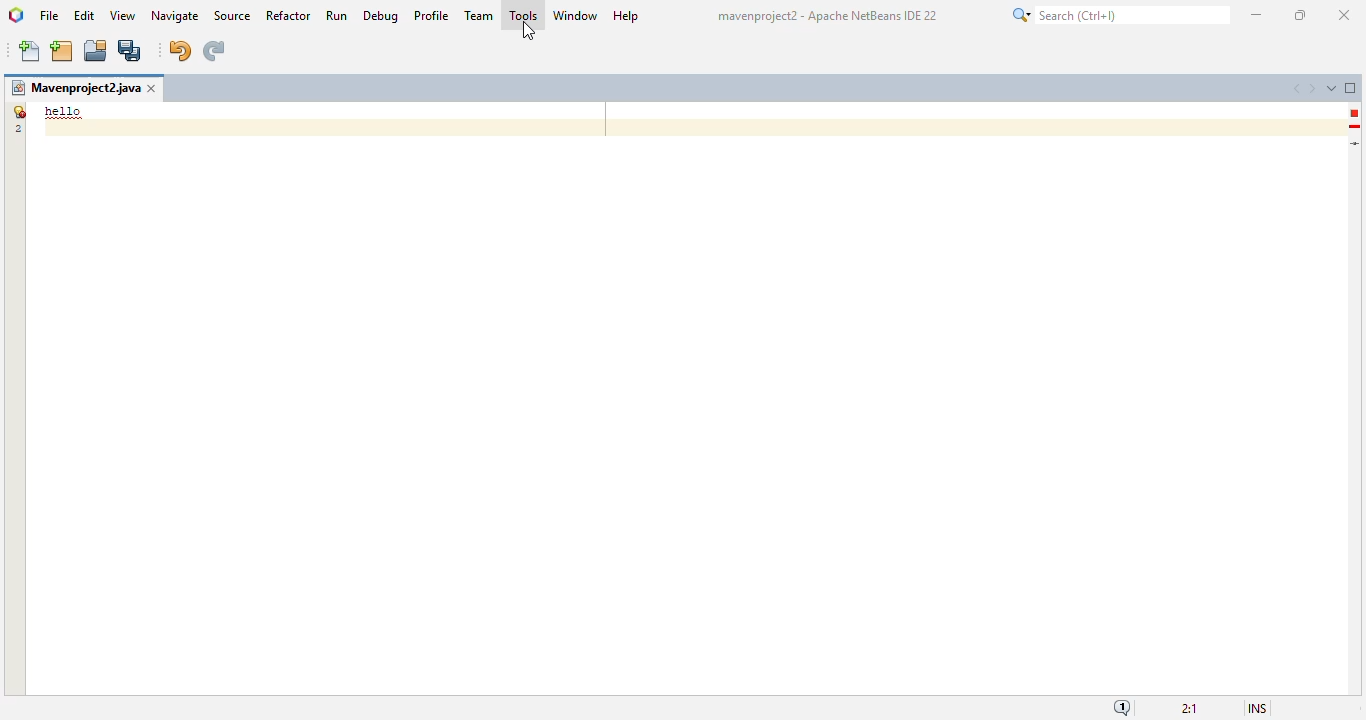  What do you see at coordinates (826, 16) in the screenshot?
I see `title` at bounding box center [826, 16].